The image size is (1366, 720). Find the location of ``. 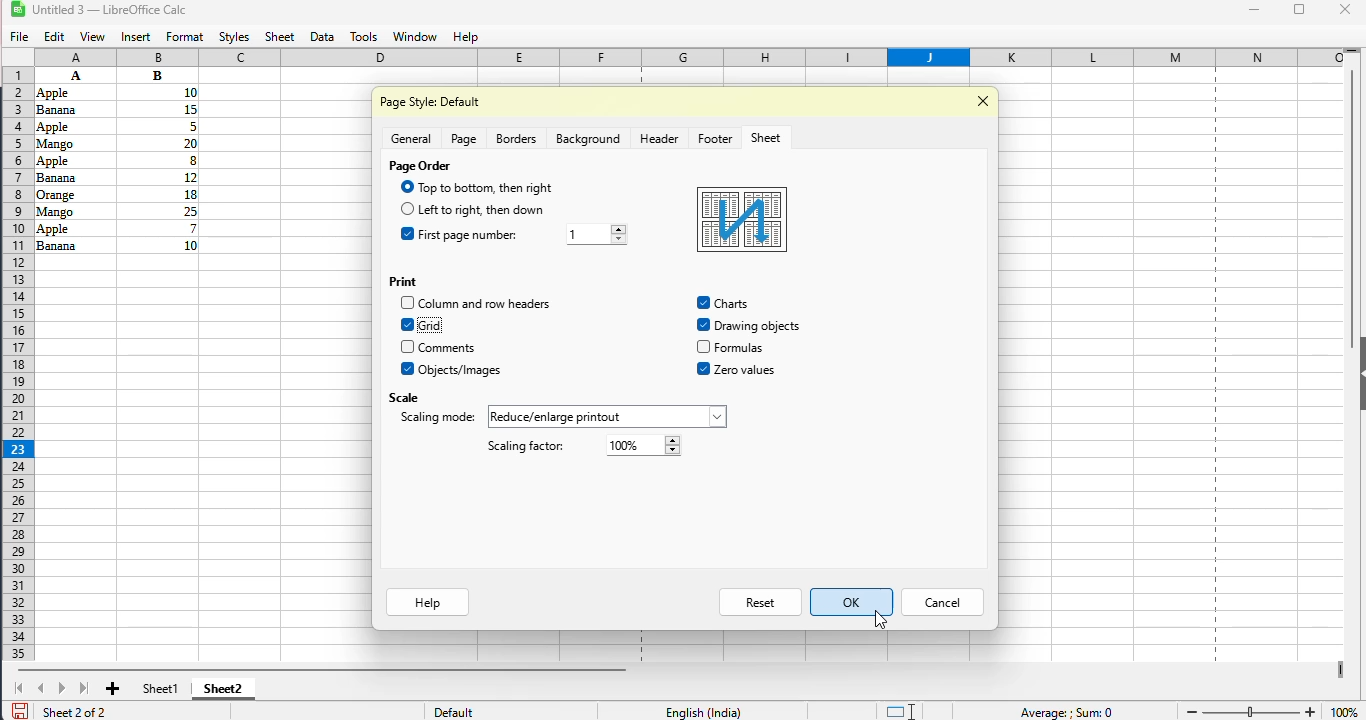

 is located at coordinates (742, 348).